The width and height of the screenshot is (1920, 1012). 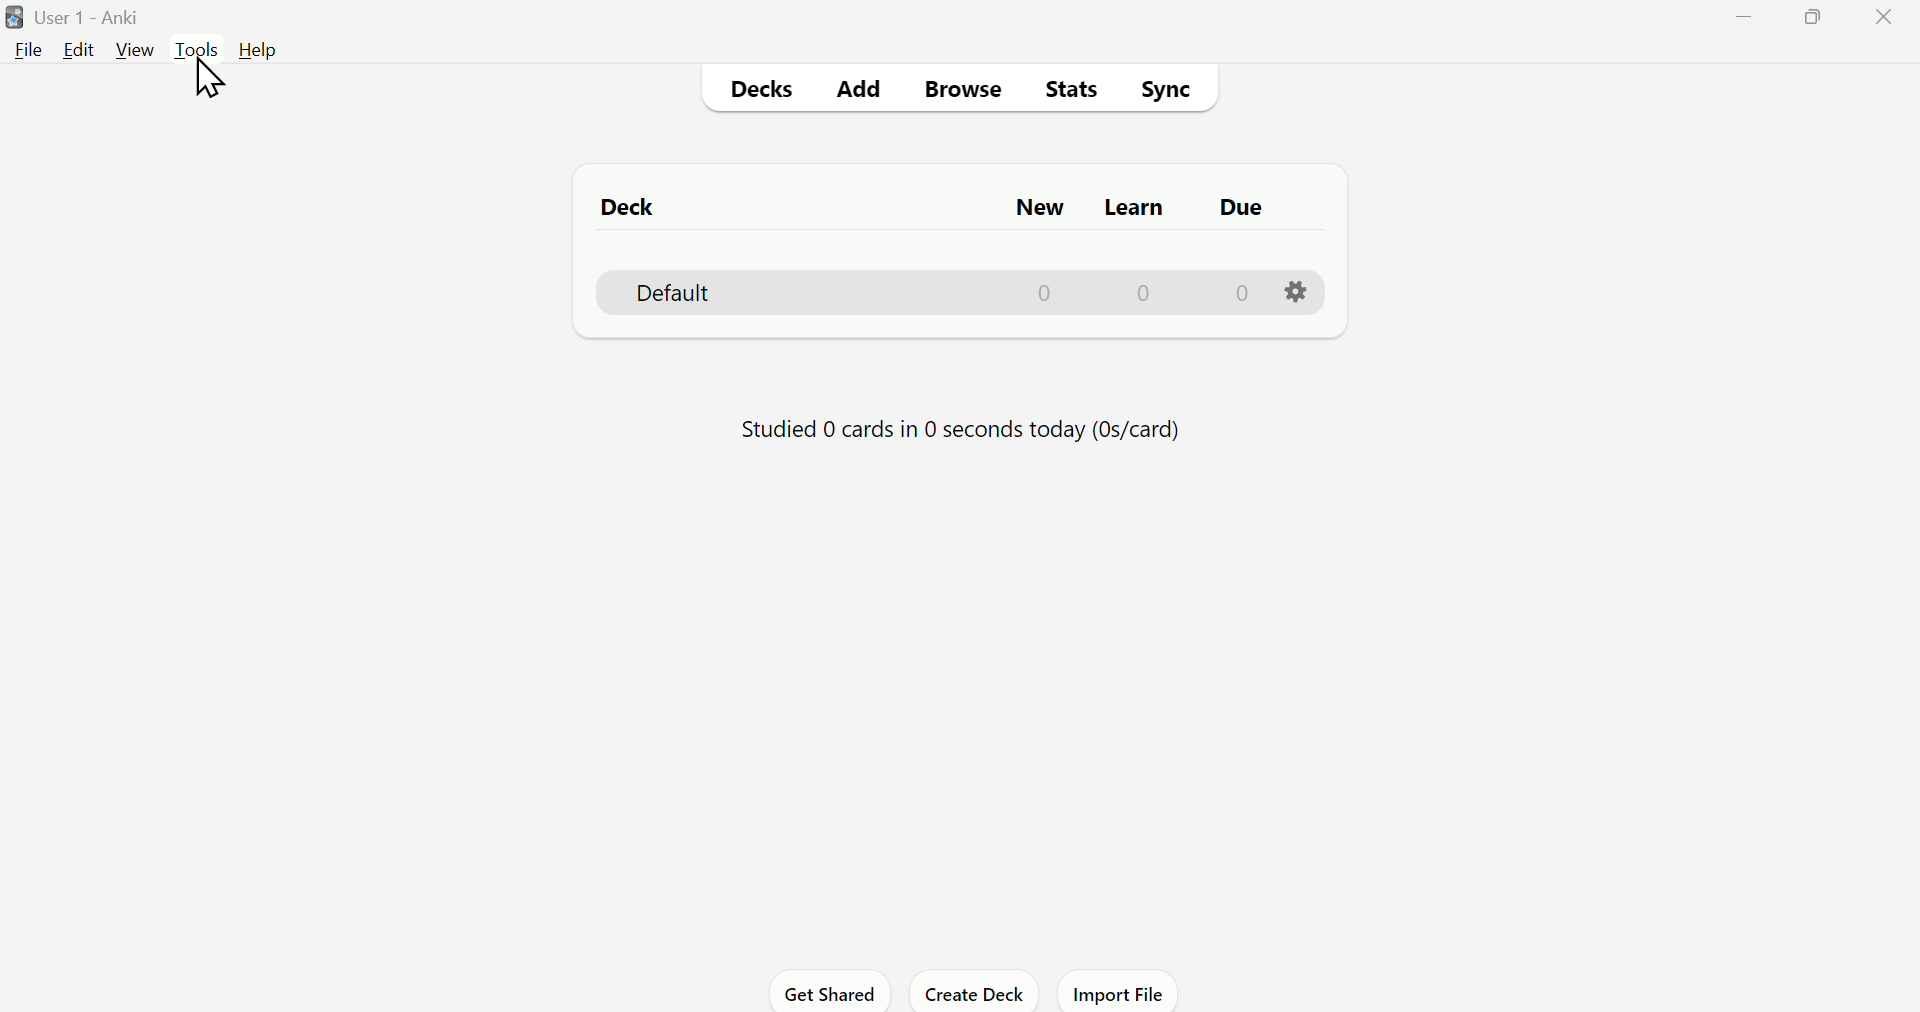 What do you see at coordinates (197, 49) in the screenshot?
I see `Tools` at bounding box center [197, 49].